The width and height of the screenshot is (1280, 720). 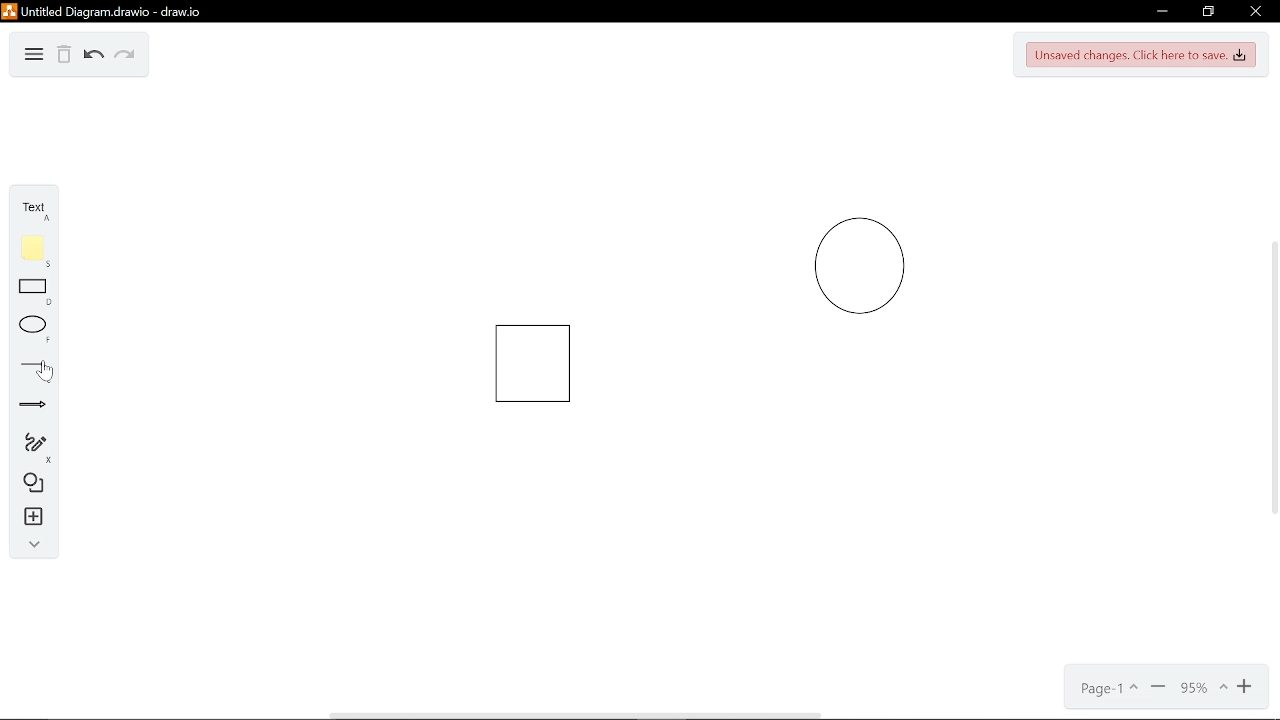 What do you see at coordinates (1106, 689) in the screenshot?
I see `Page options` at bounding box center [1106, 689].